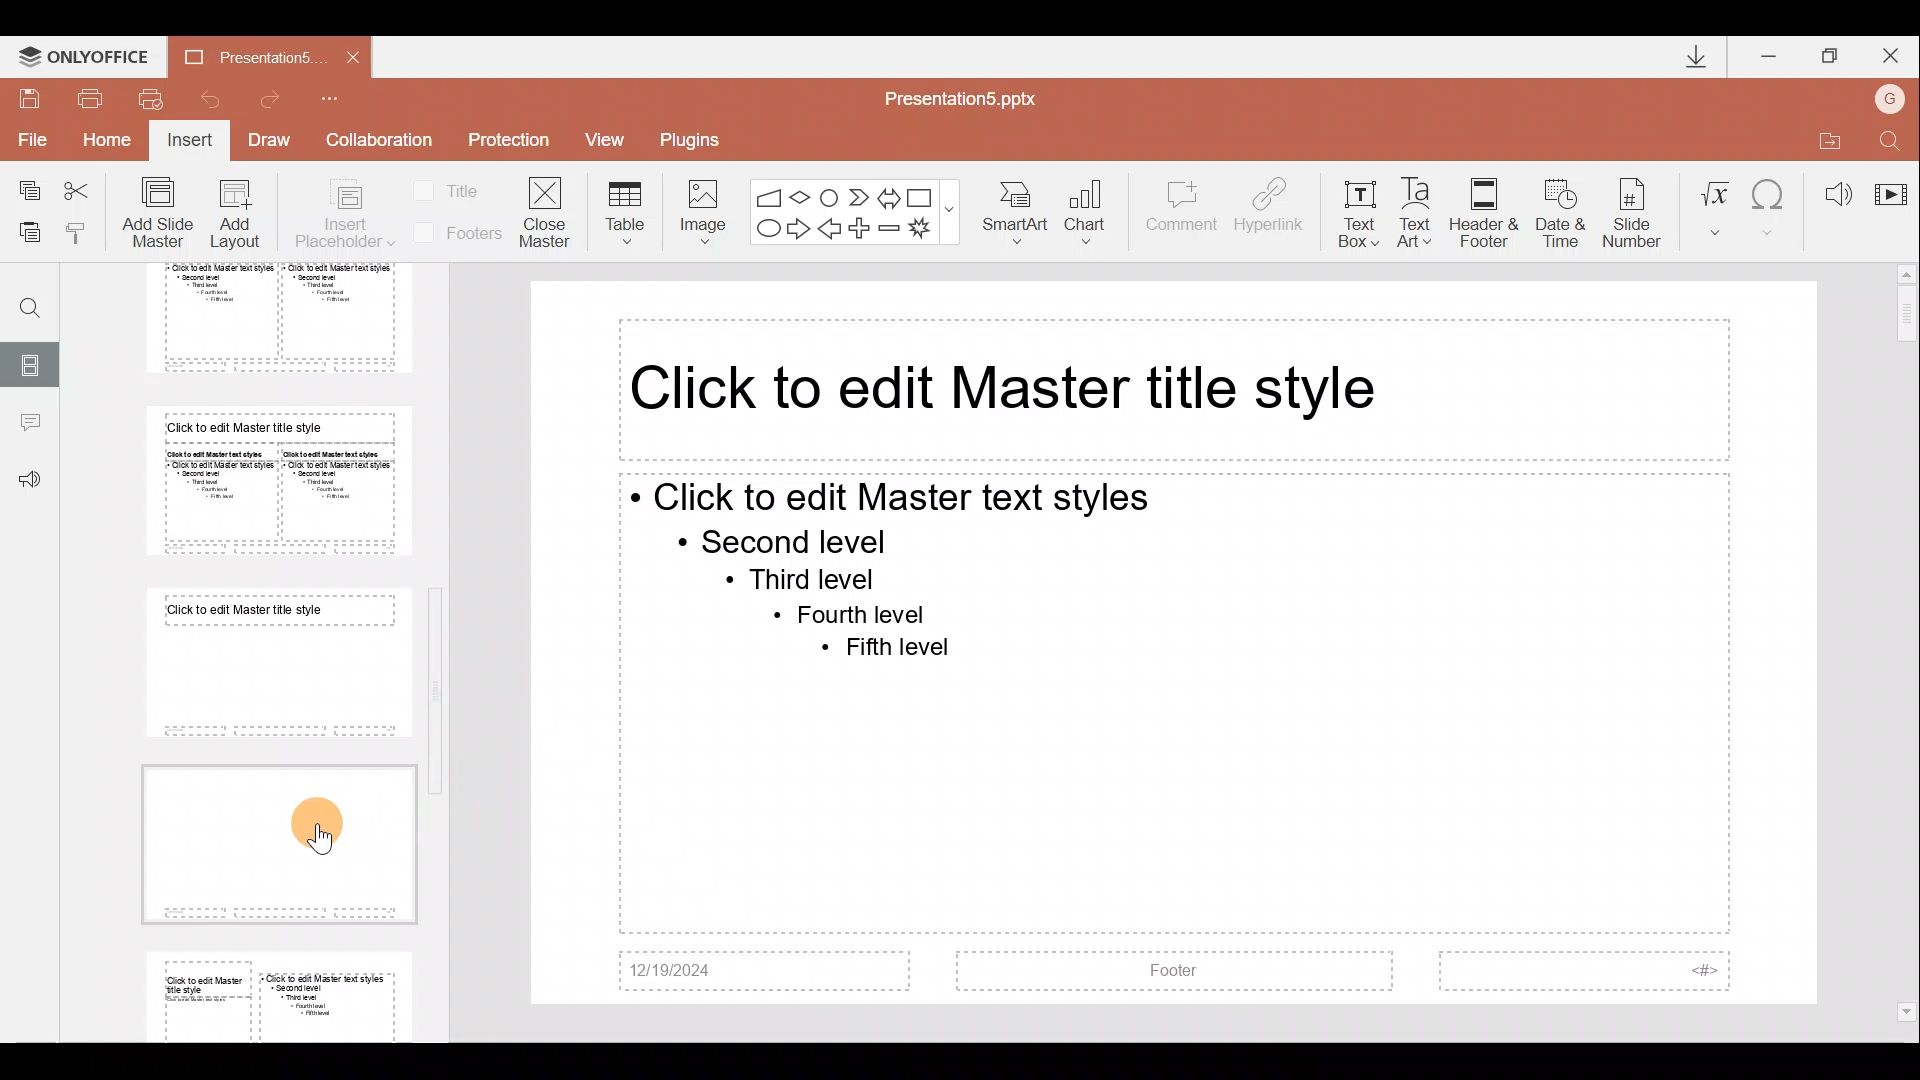 This screenshot has width=1920, height=1080. I want to click on Paste, so click(29, 235).